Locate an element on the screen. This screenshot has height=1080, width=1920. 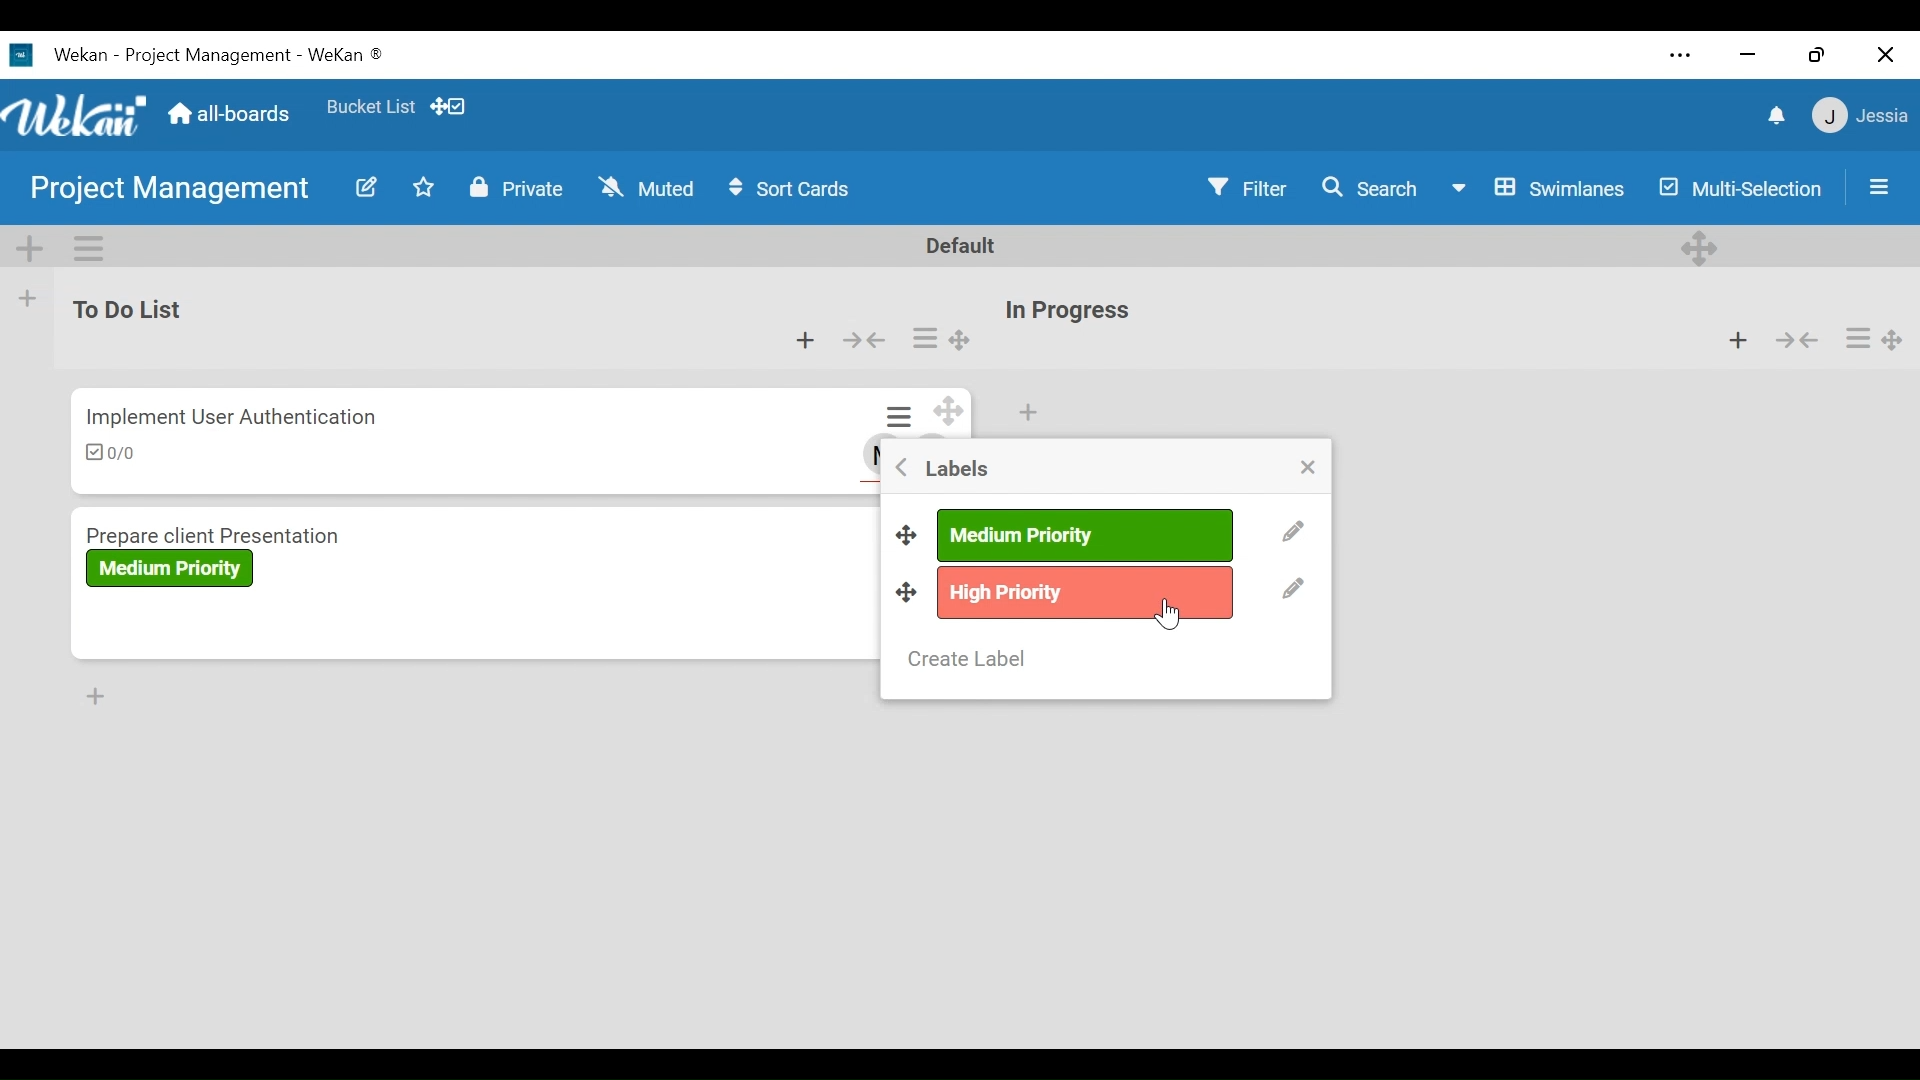
label is located at coordinates (1082, 536).